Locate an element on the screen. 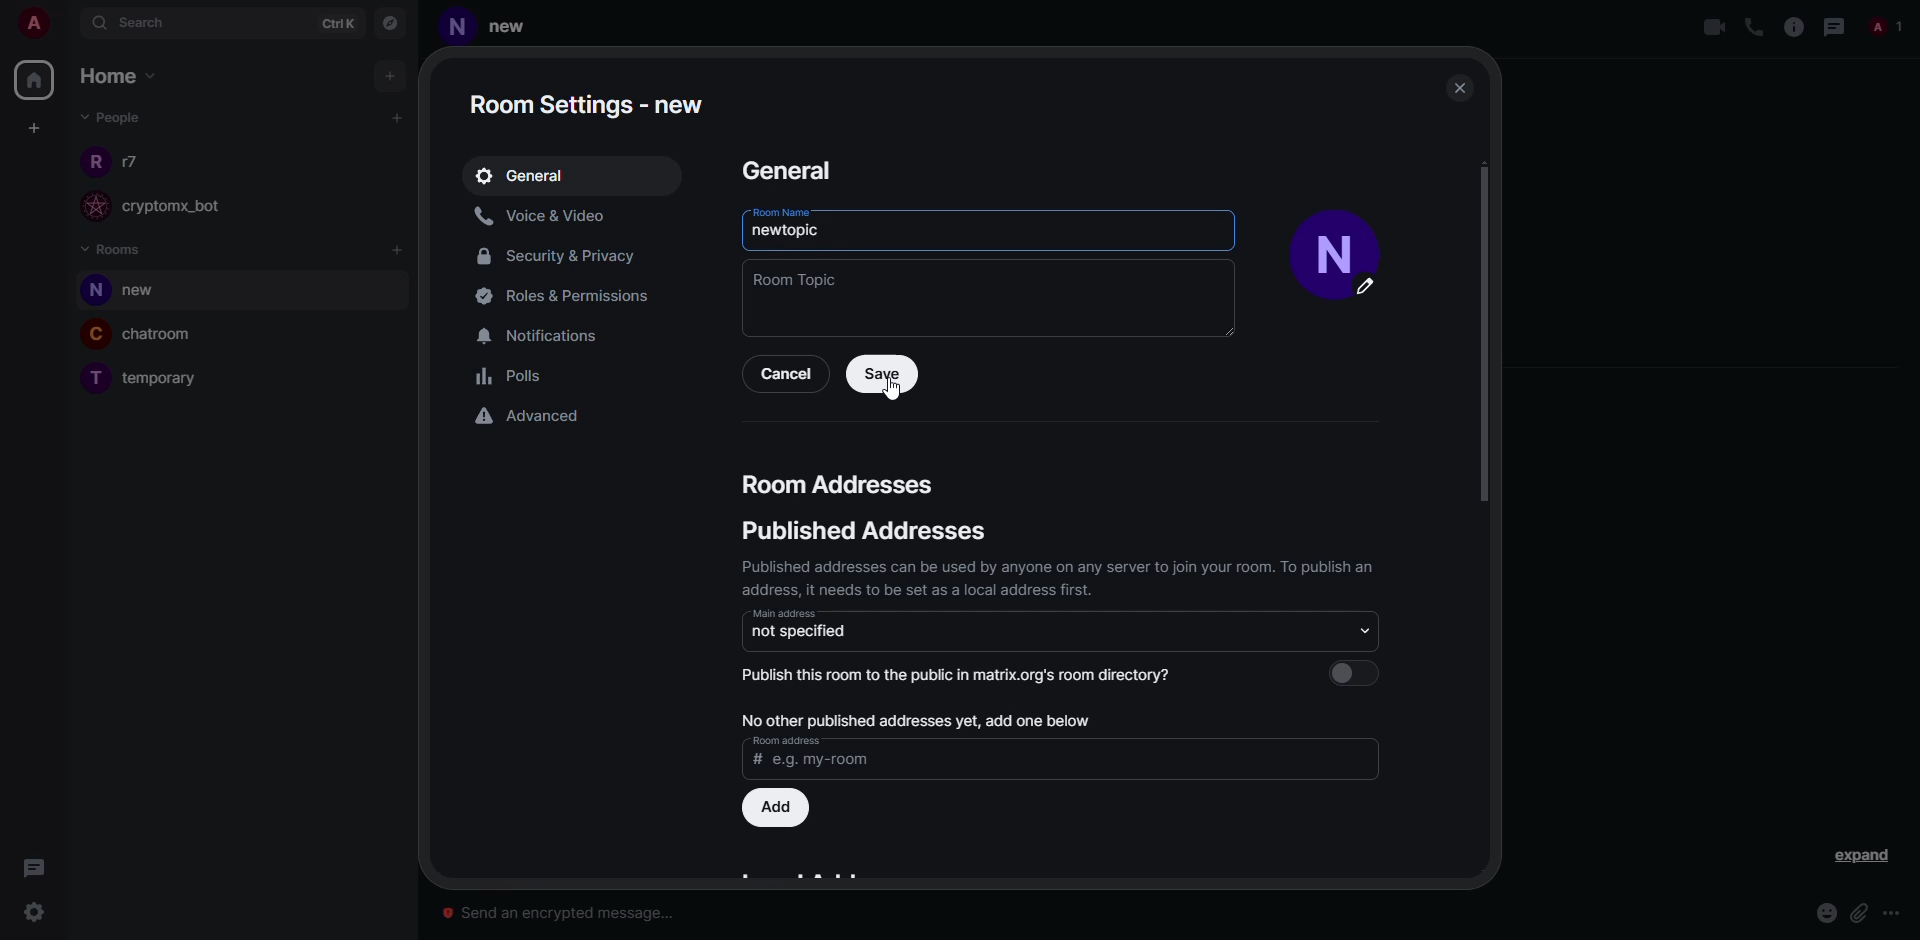 This screenshot has height=940, width=1920. threads is located at coordinates (34, 867).